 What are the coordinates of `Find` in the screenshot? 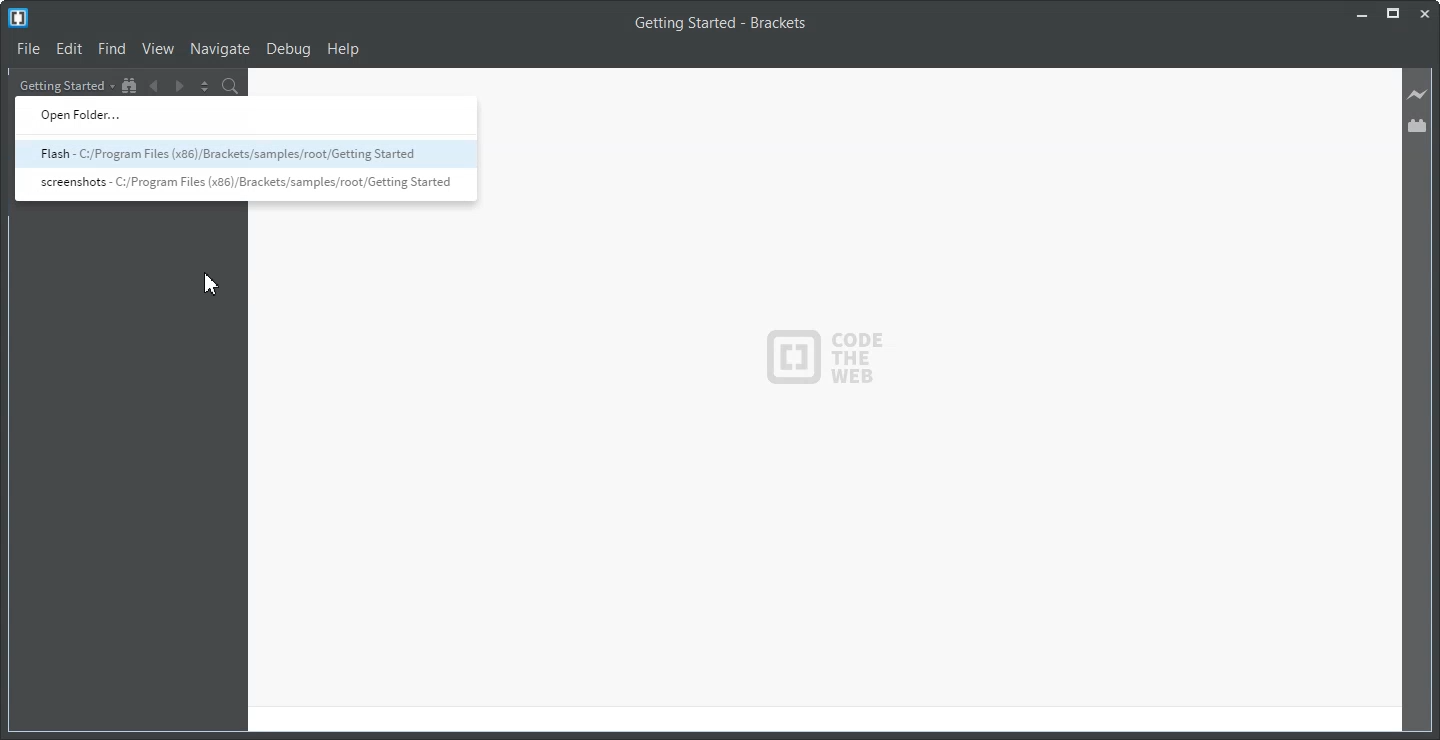 It's located at (112, 49).